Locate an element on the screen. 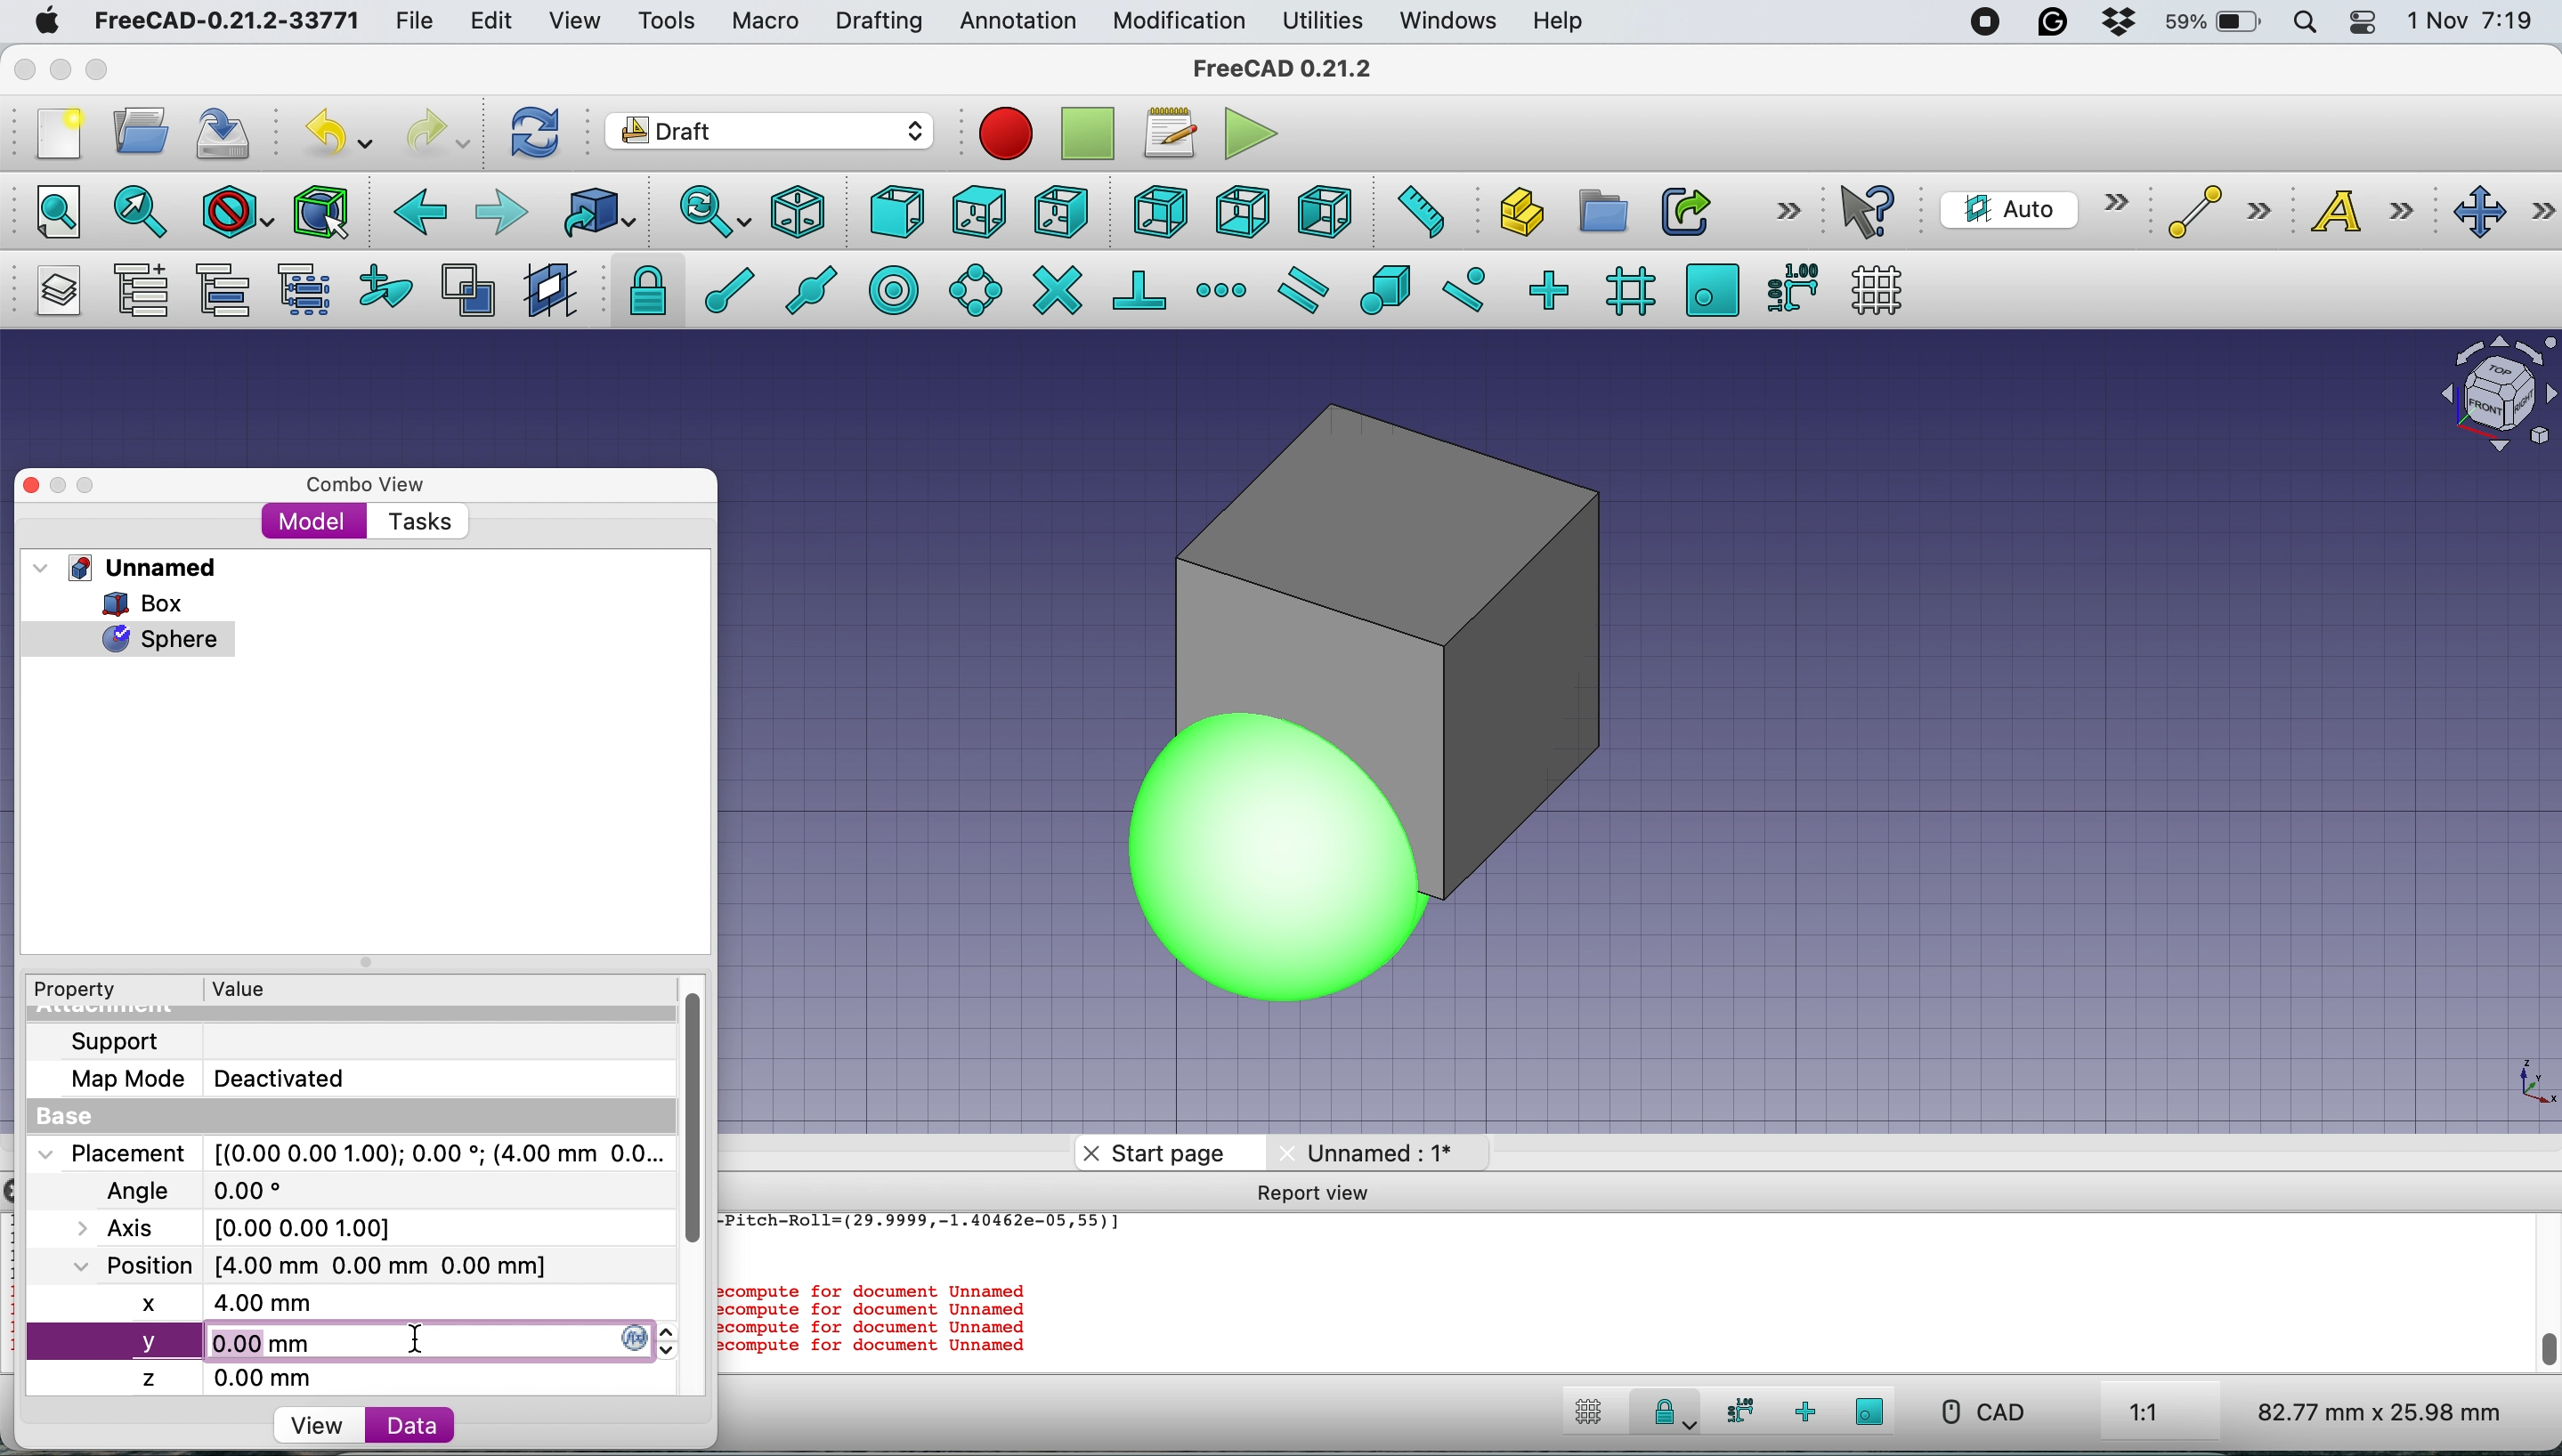  new is located at coordinates (53, 134).